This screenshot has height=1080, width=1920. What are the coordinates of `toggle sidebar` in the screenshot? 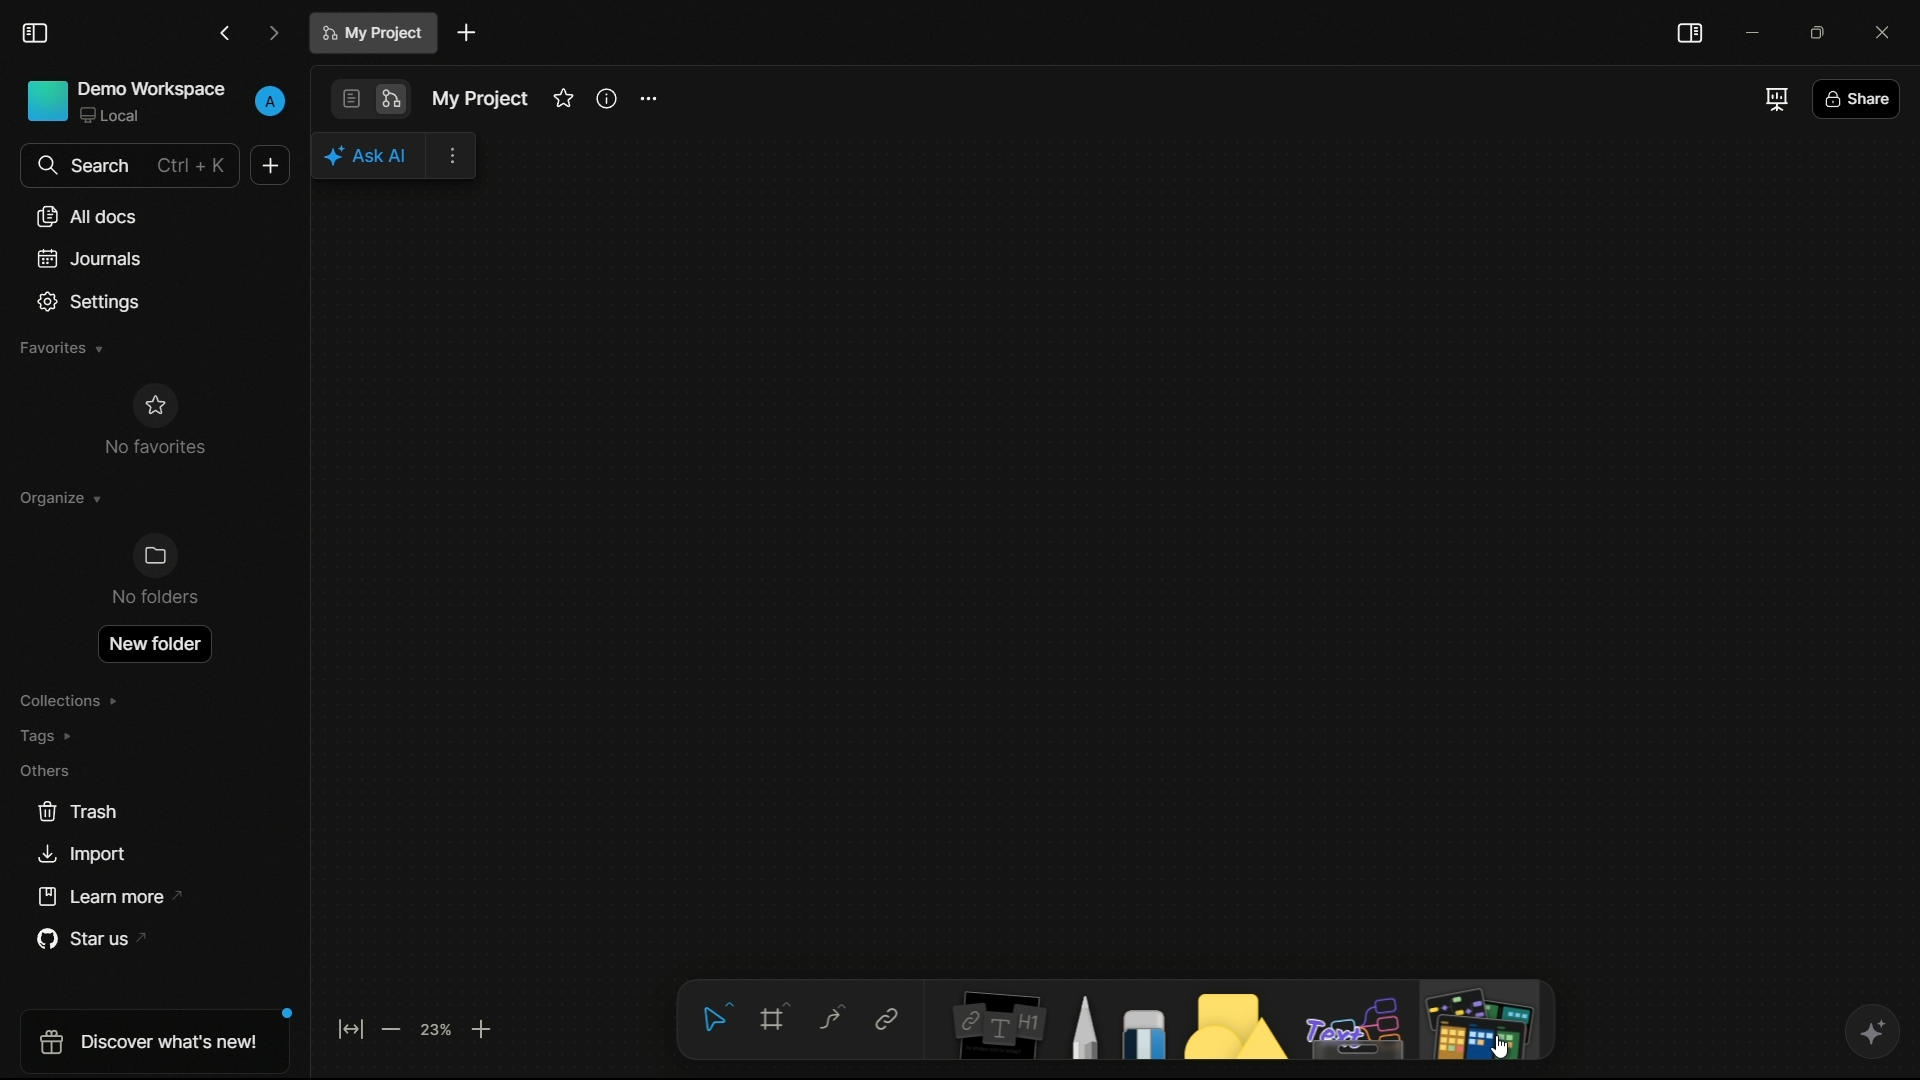 It's located at (1689, 33).